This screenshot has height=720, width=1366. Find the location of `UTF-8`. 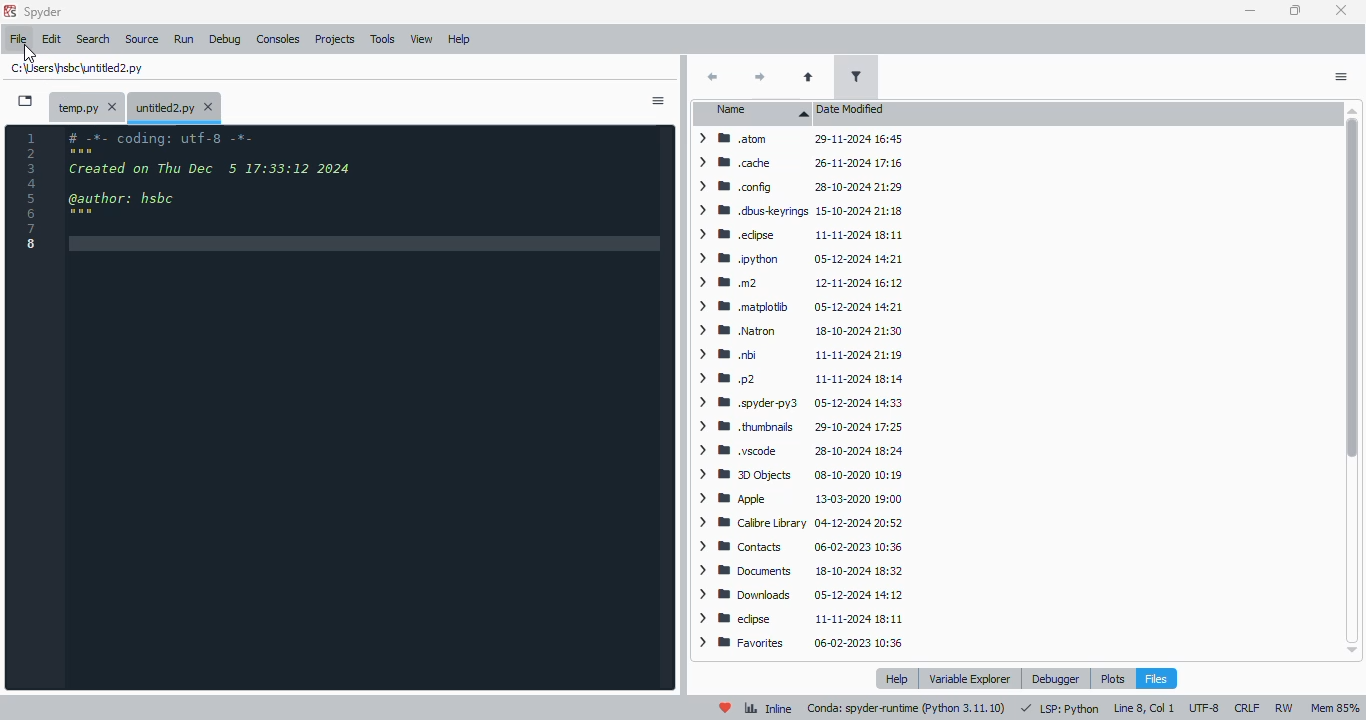

UTF-8 is located at coordinates (1205, 709).